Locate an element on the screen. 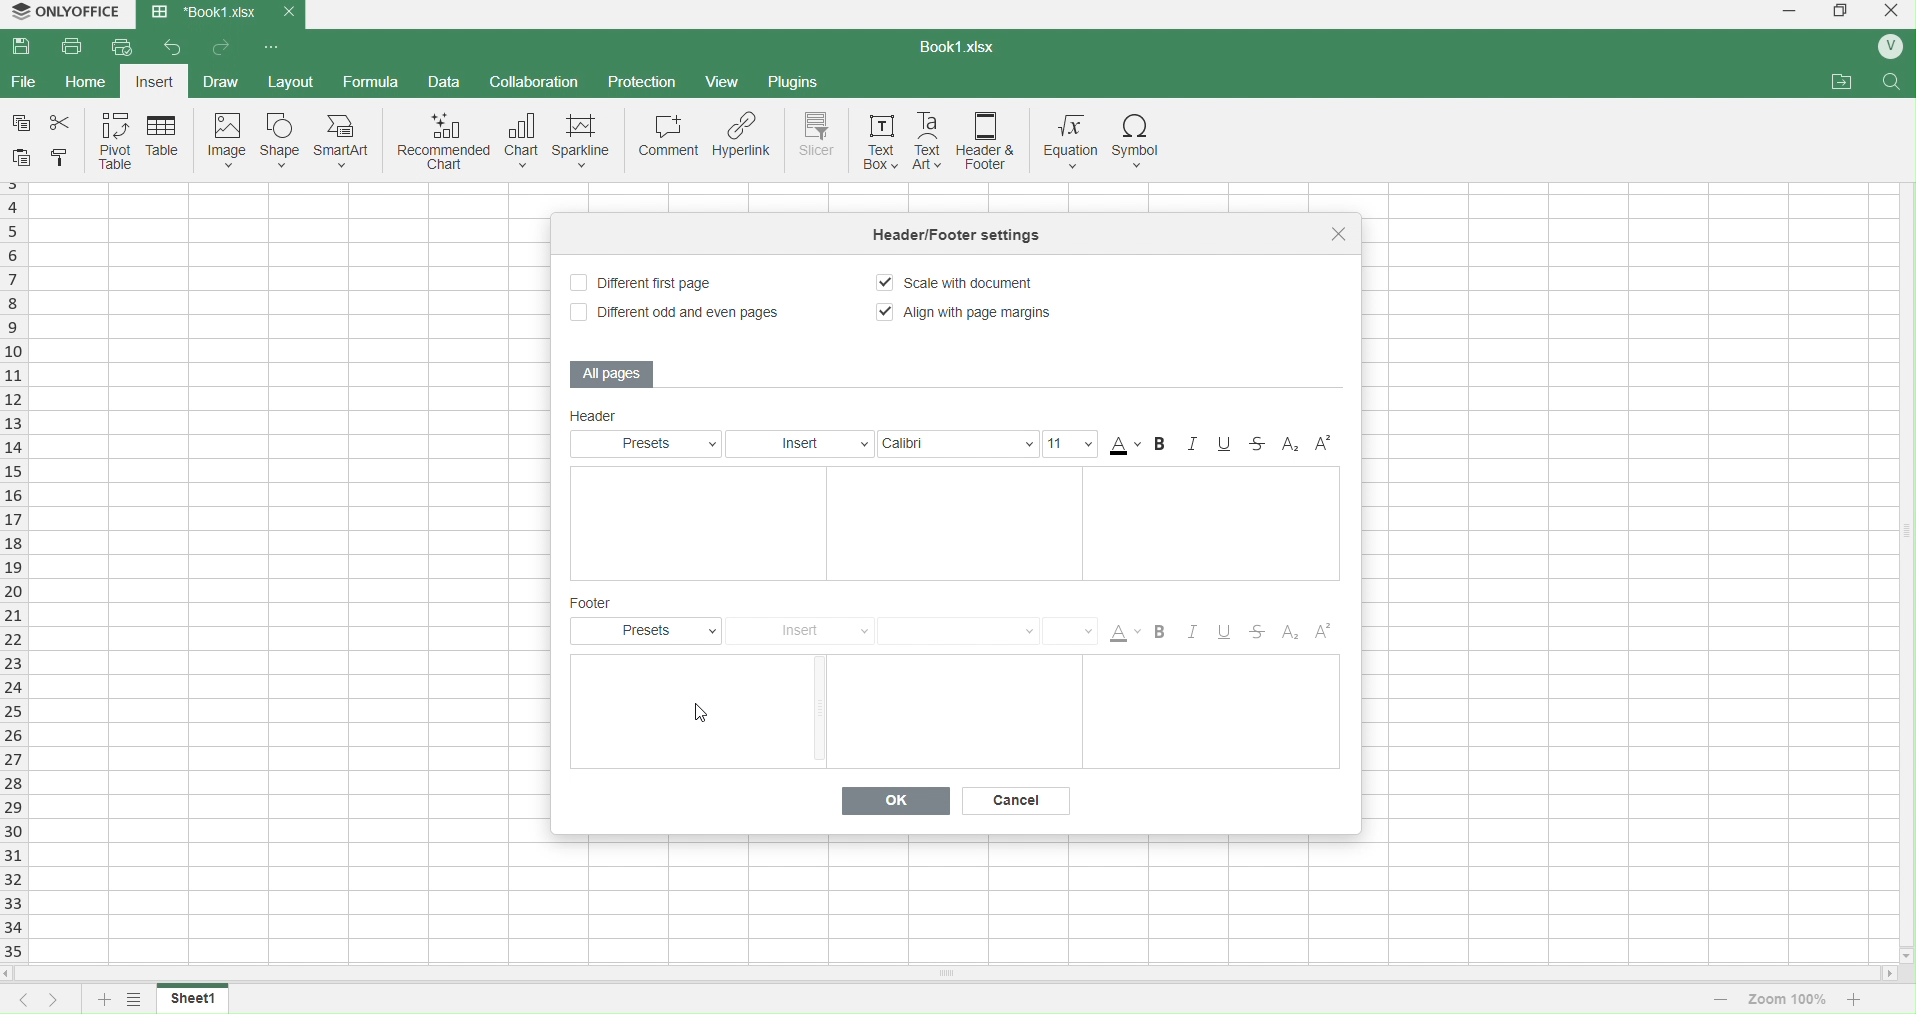 The width and height of the screenshot is (1916, 1014). sparkline is located at coordinates (582, 142).